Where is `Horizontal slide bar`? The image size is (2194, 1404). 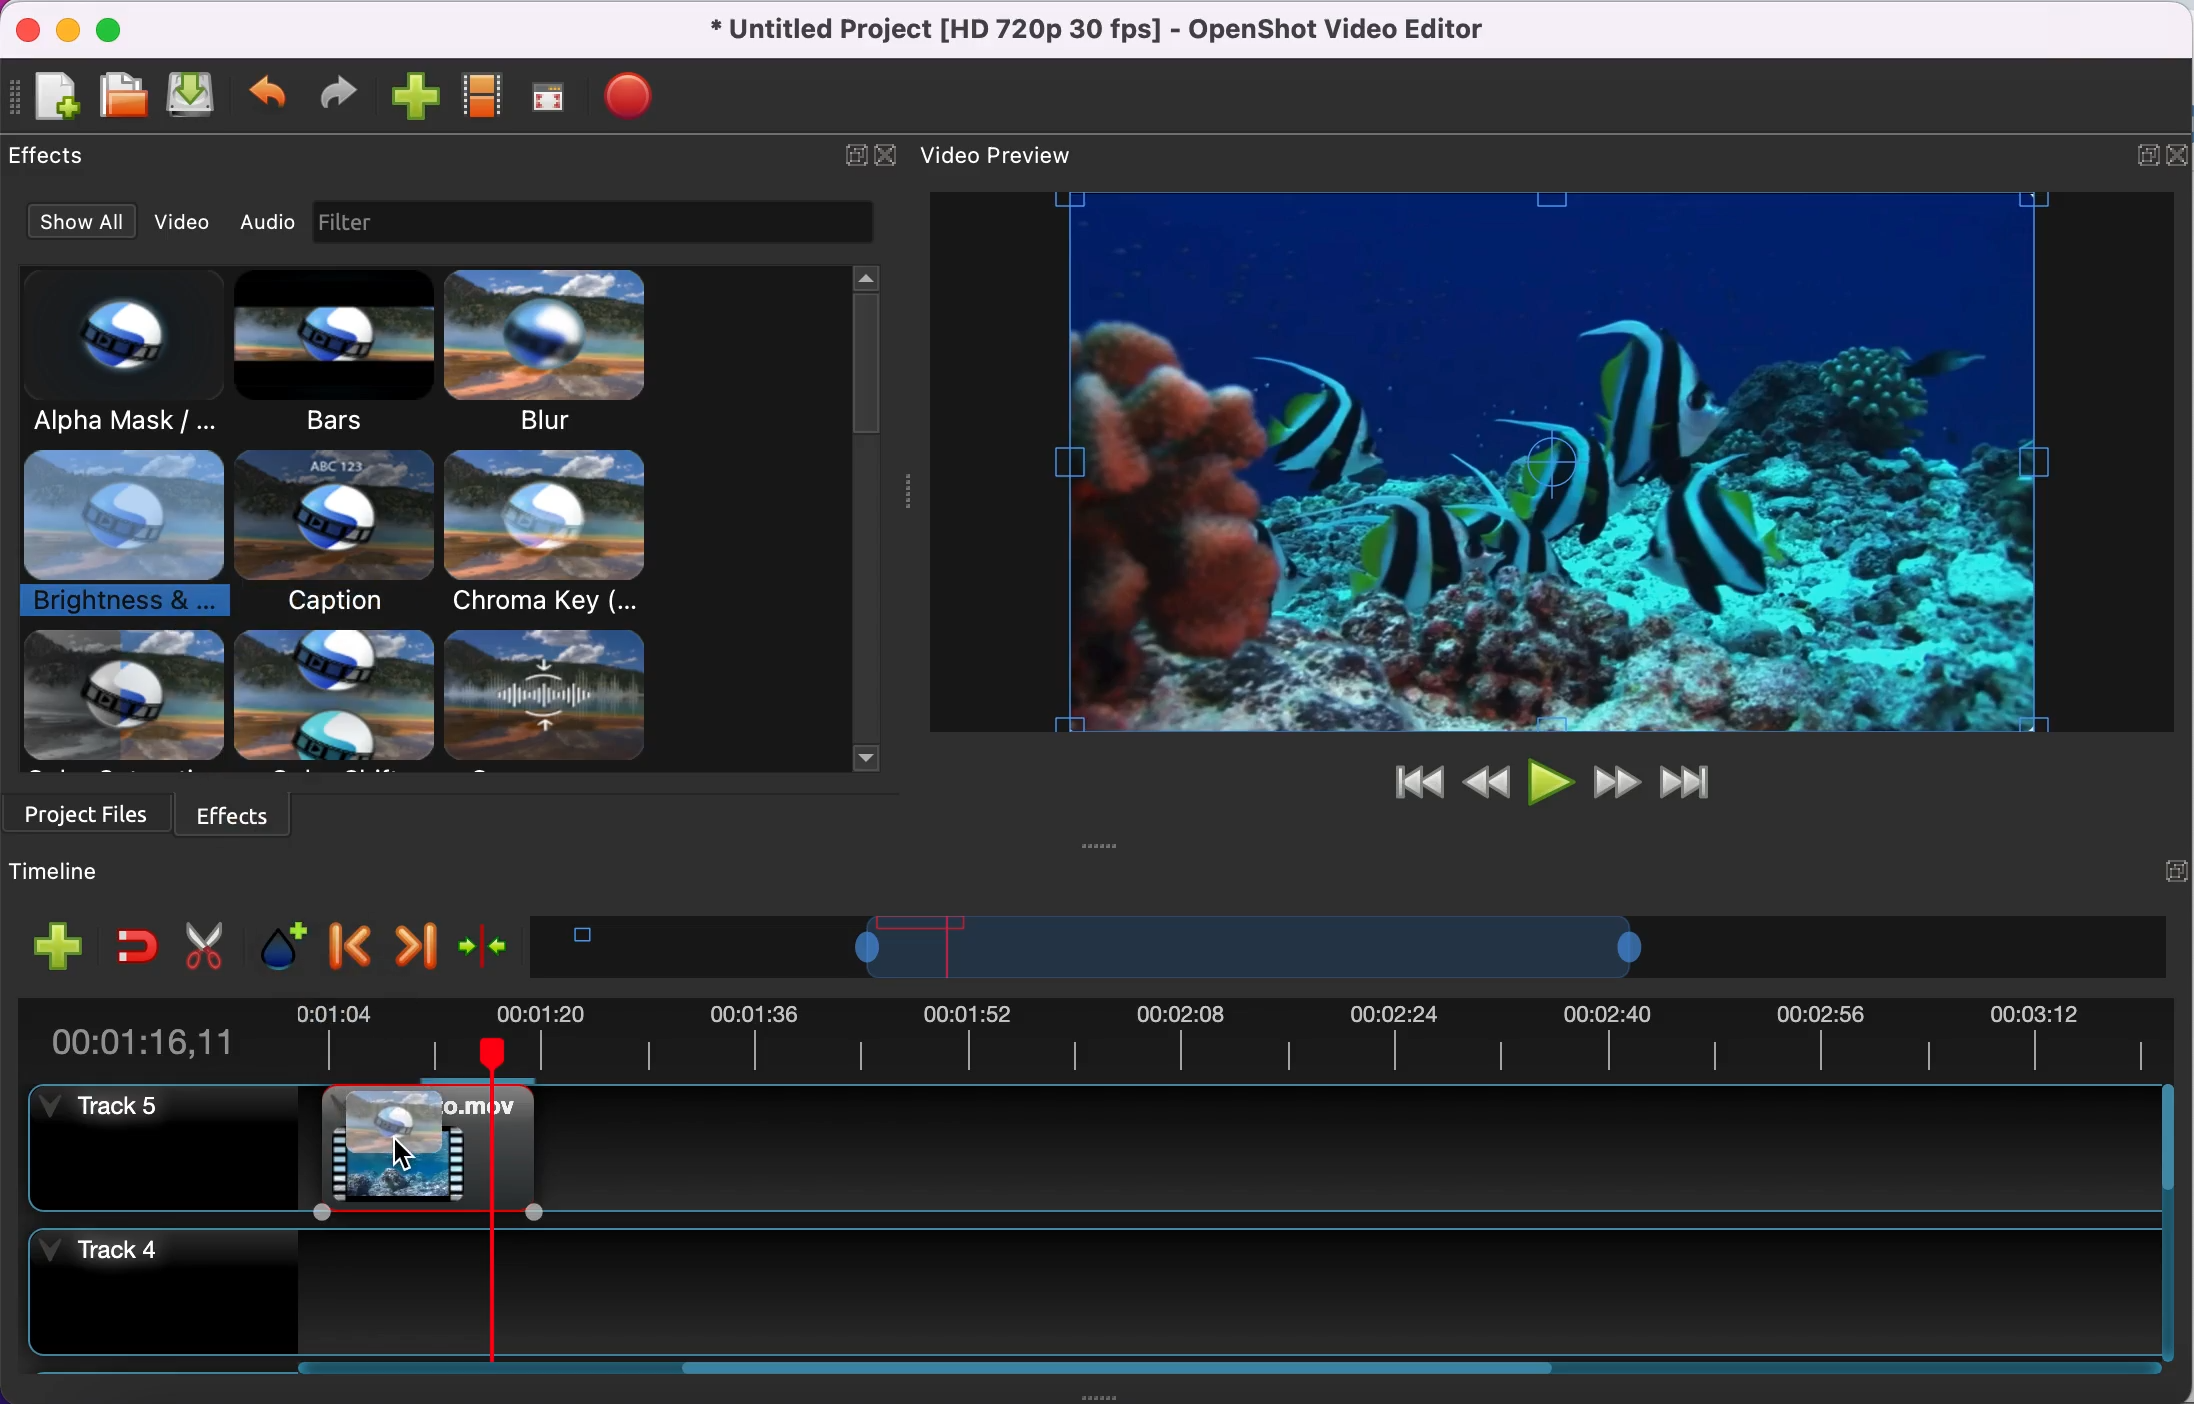
Horizontal slide bar is located at coordinates (1204, 1368).